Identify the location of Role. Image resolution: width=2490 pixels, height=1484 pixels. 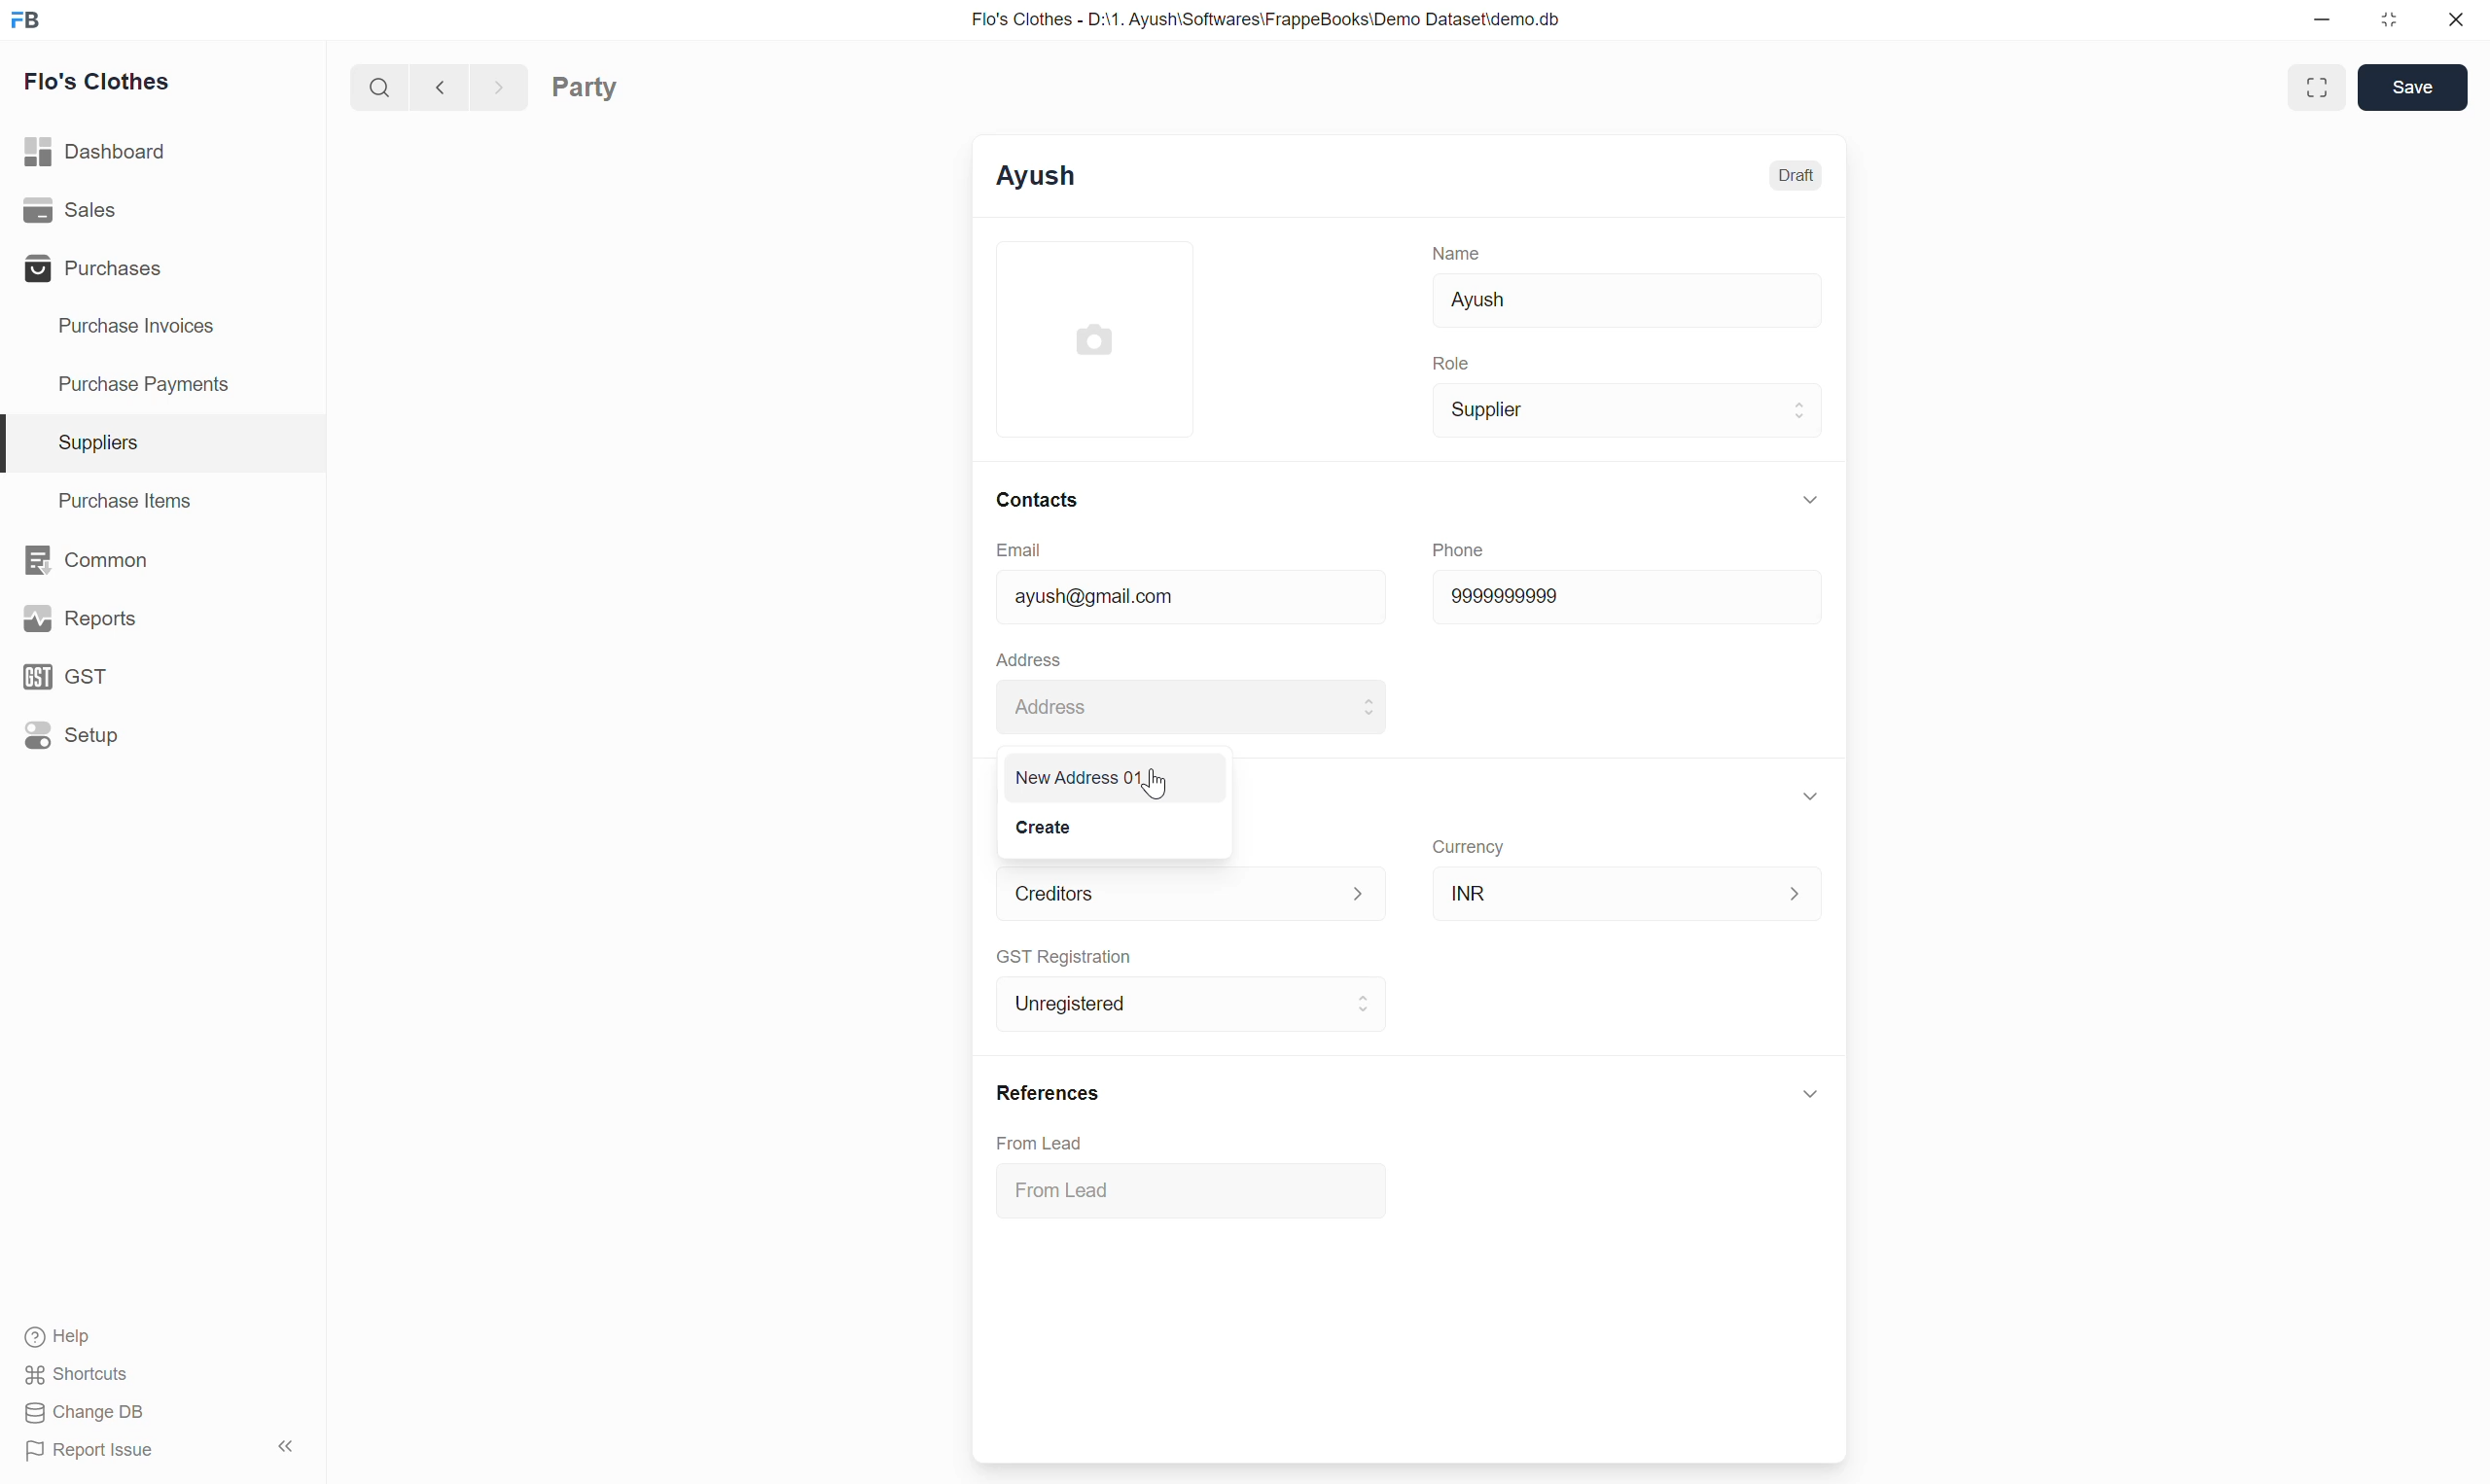
(1451, 363).